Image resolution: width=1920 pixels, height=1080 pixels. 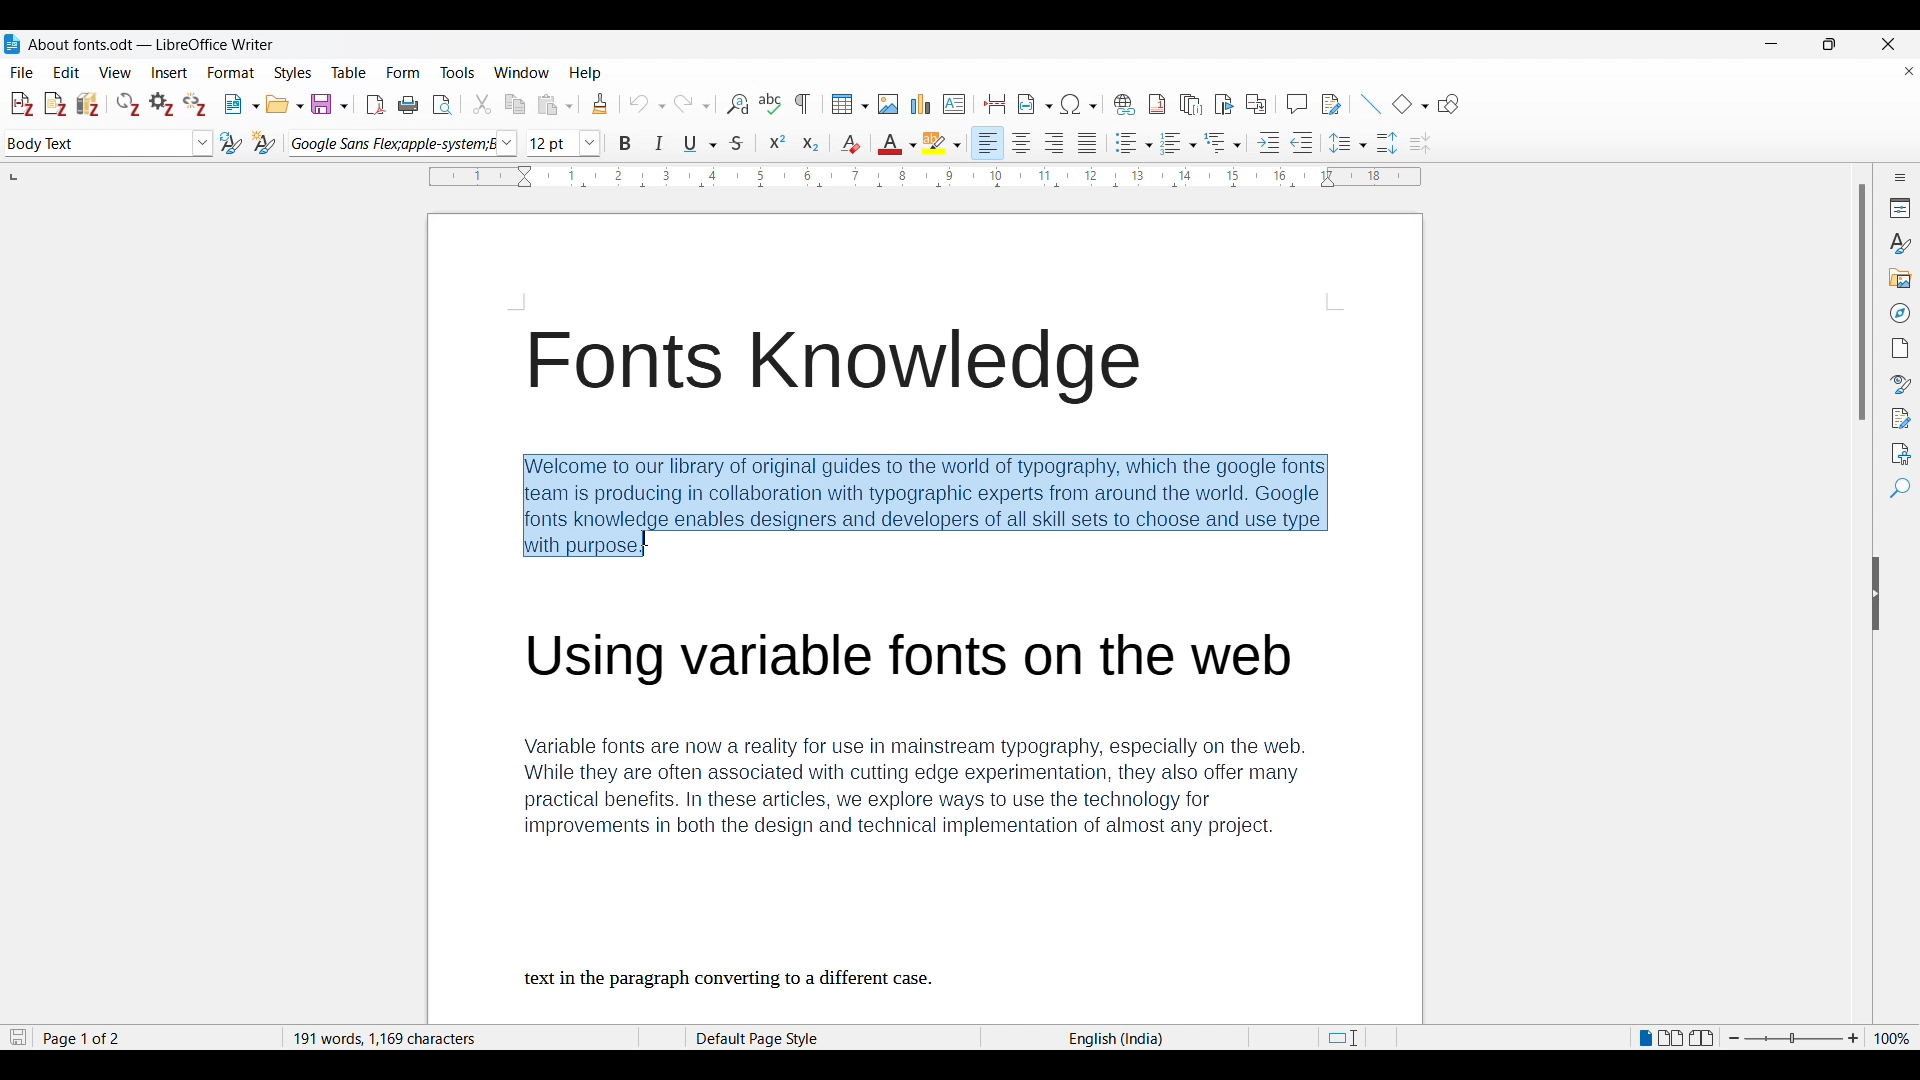 I want to click on Vertical slide bar, so click(x=1863, y=302).